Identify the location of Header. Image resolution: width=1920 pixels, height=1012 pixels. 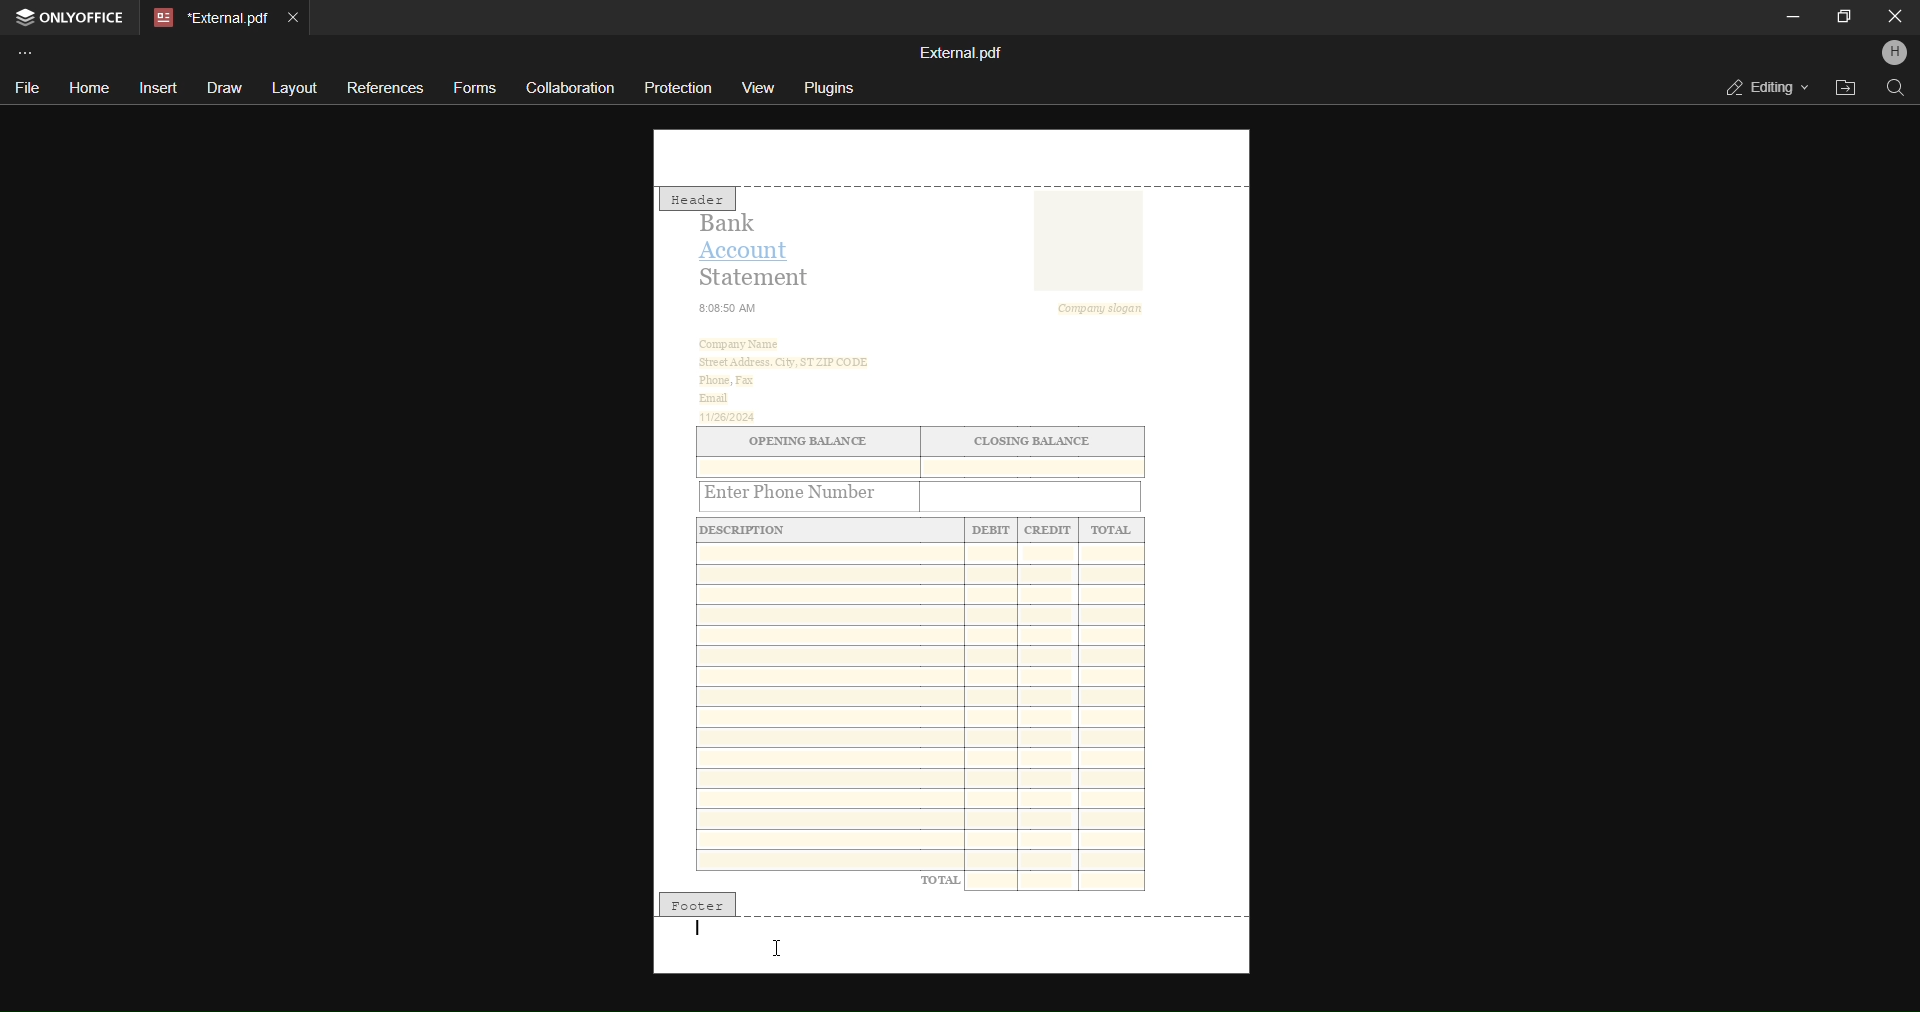
(695, 201).